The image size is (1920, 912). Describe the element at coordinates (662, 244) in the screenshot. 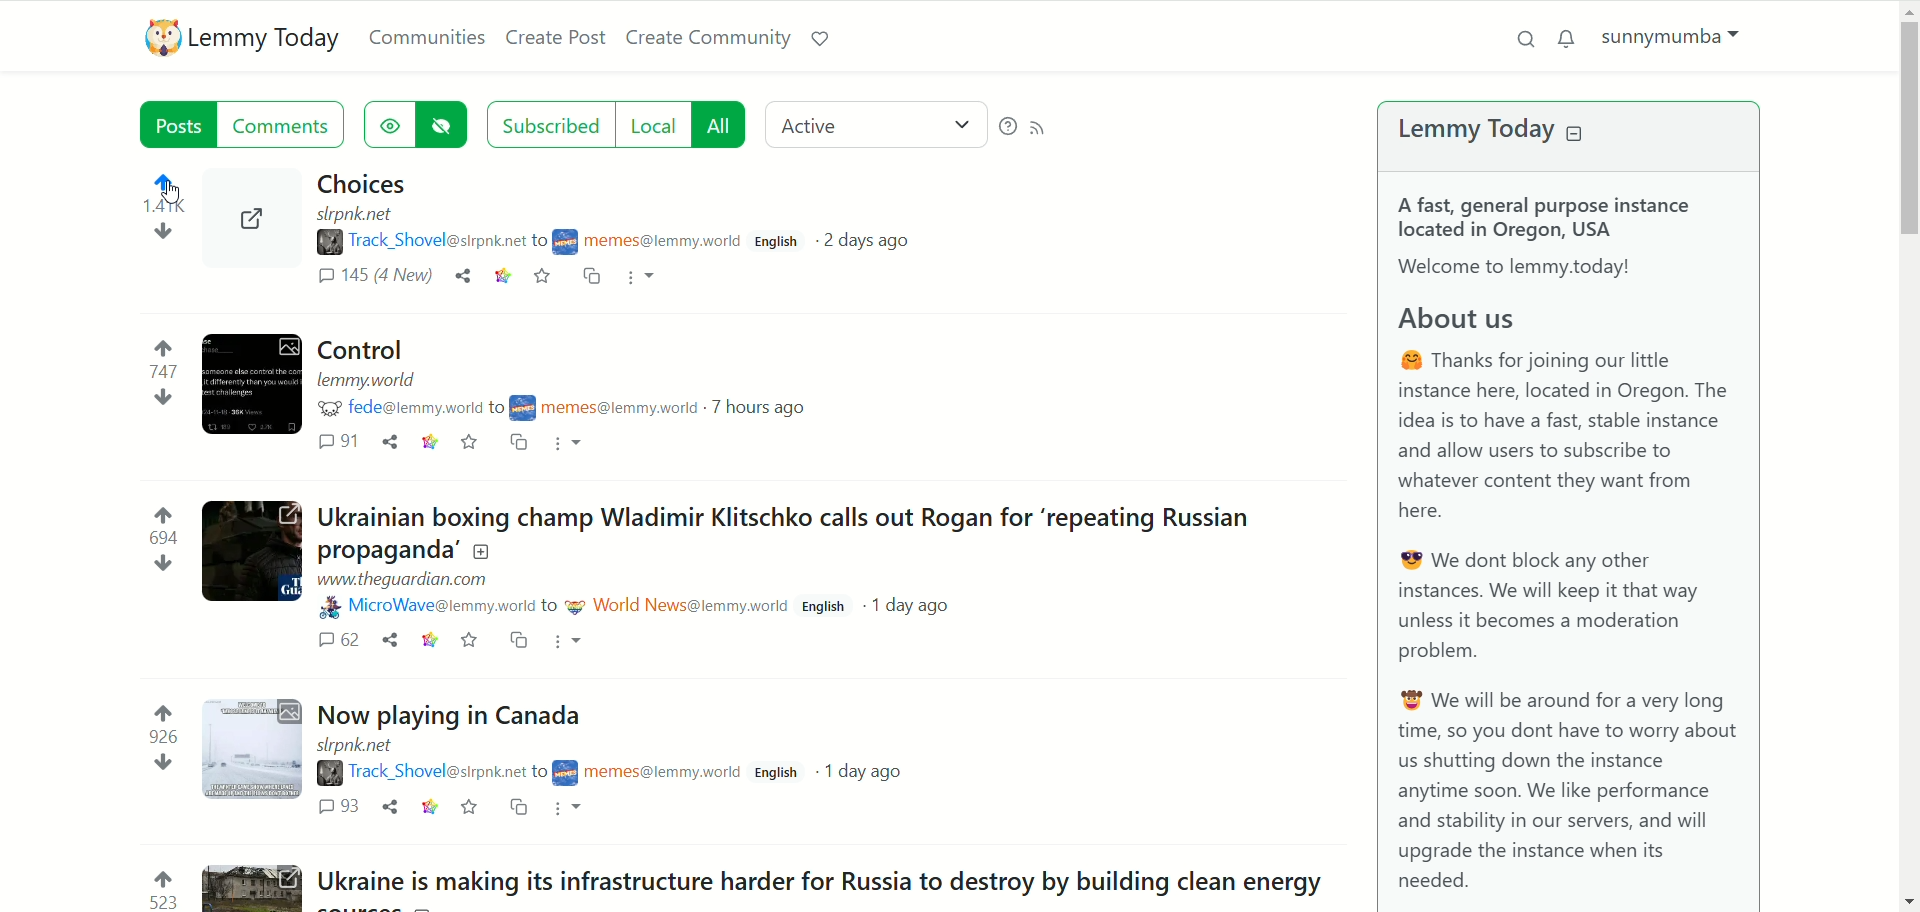

I see `username` at that location.